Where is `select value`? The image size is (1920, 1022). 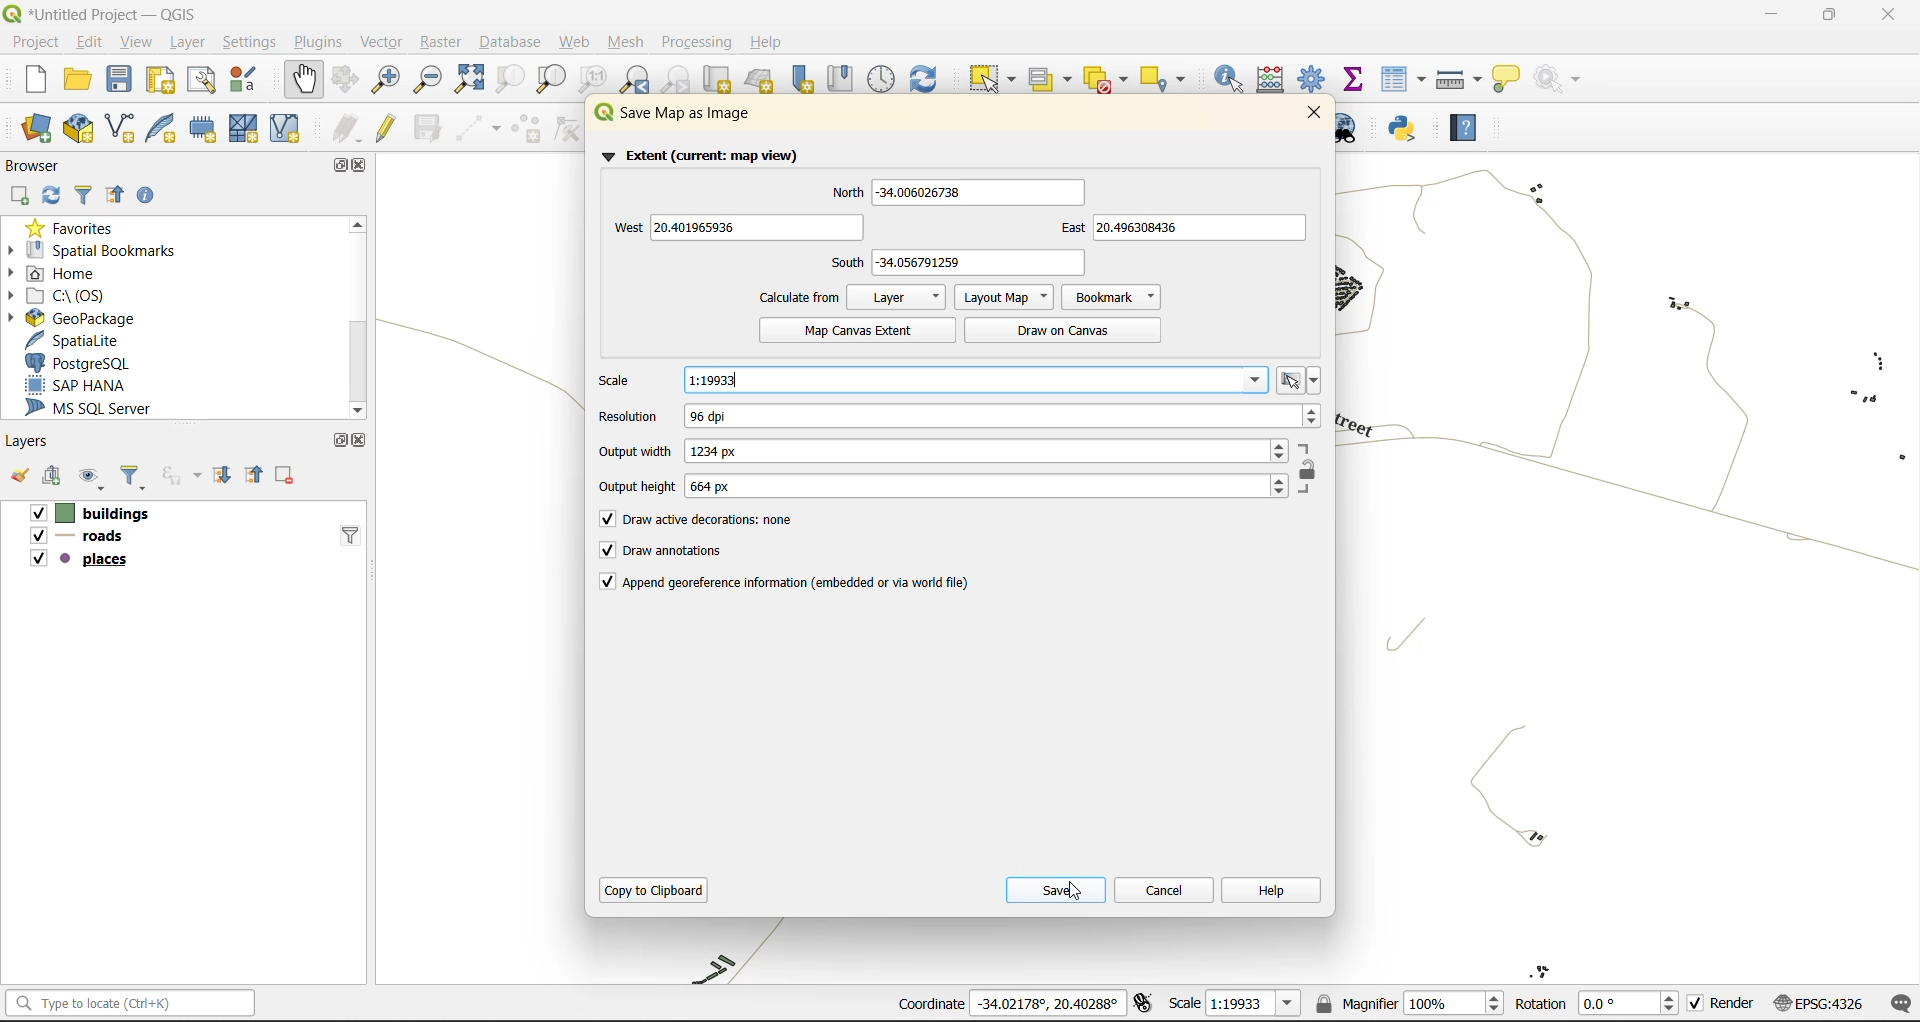 select value is located at coordinates (1052, 75).